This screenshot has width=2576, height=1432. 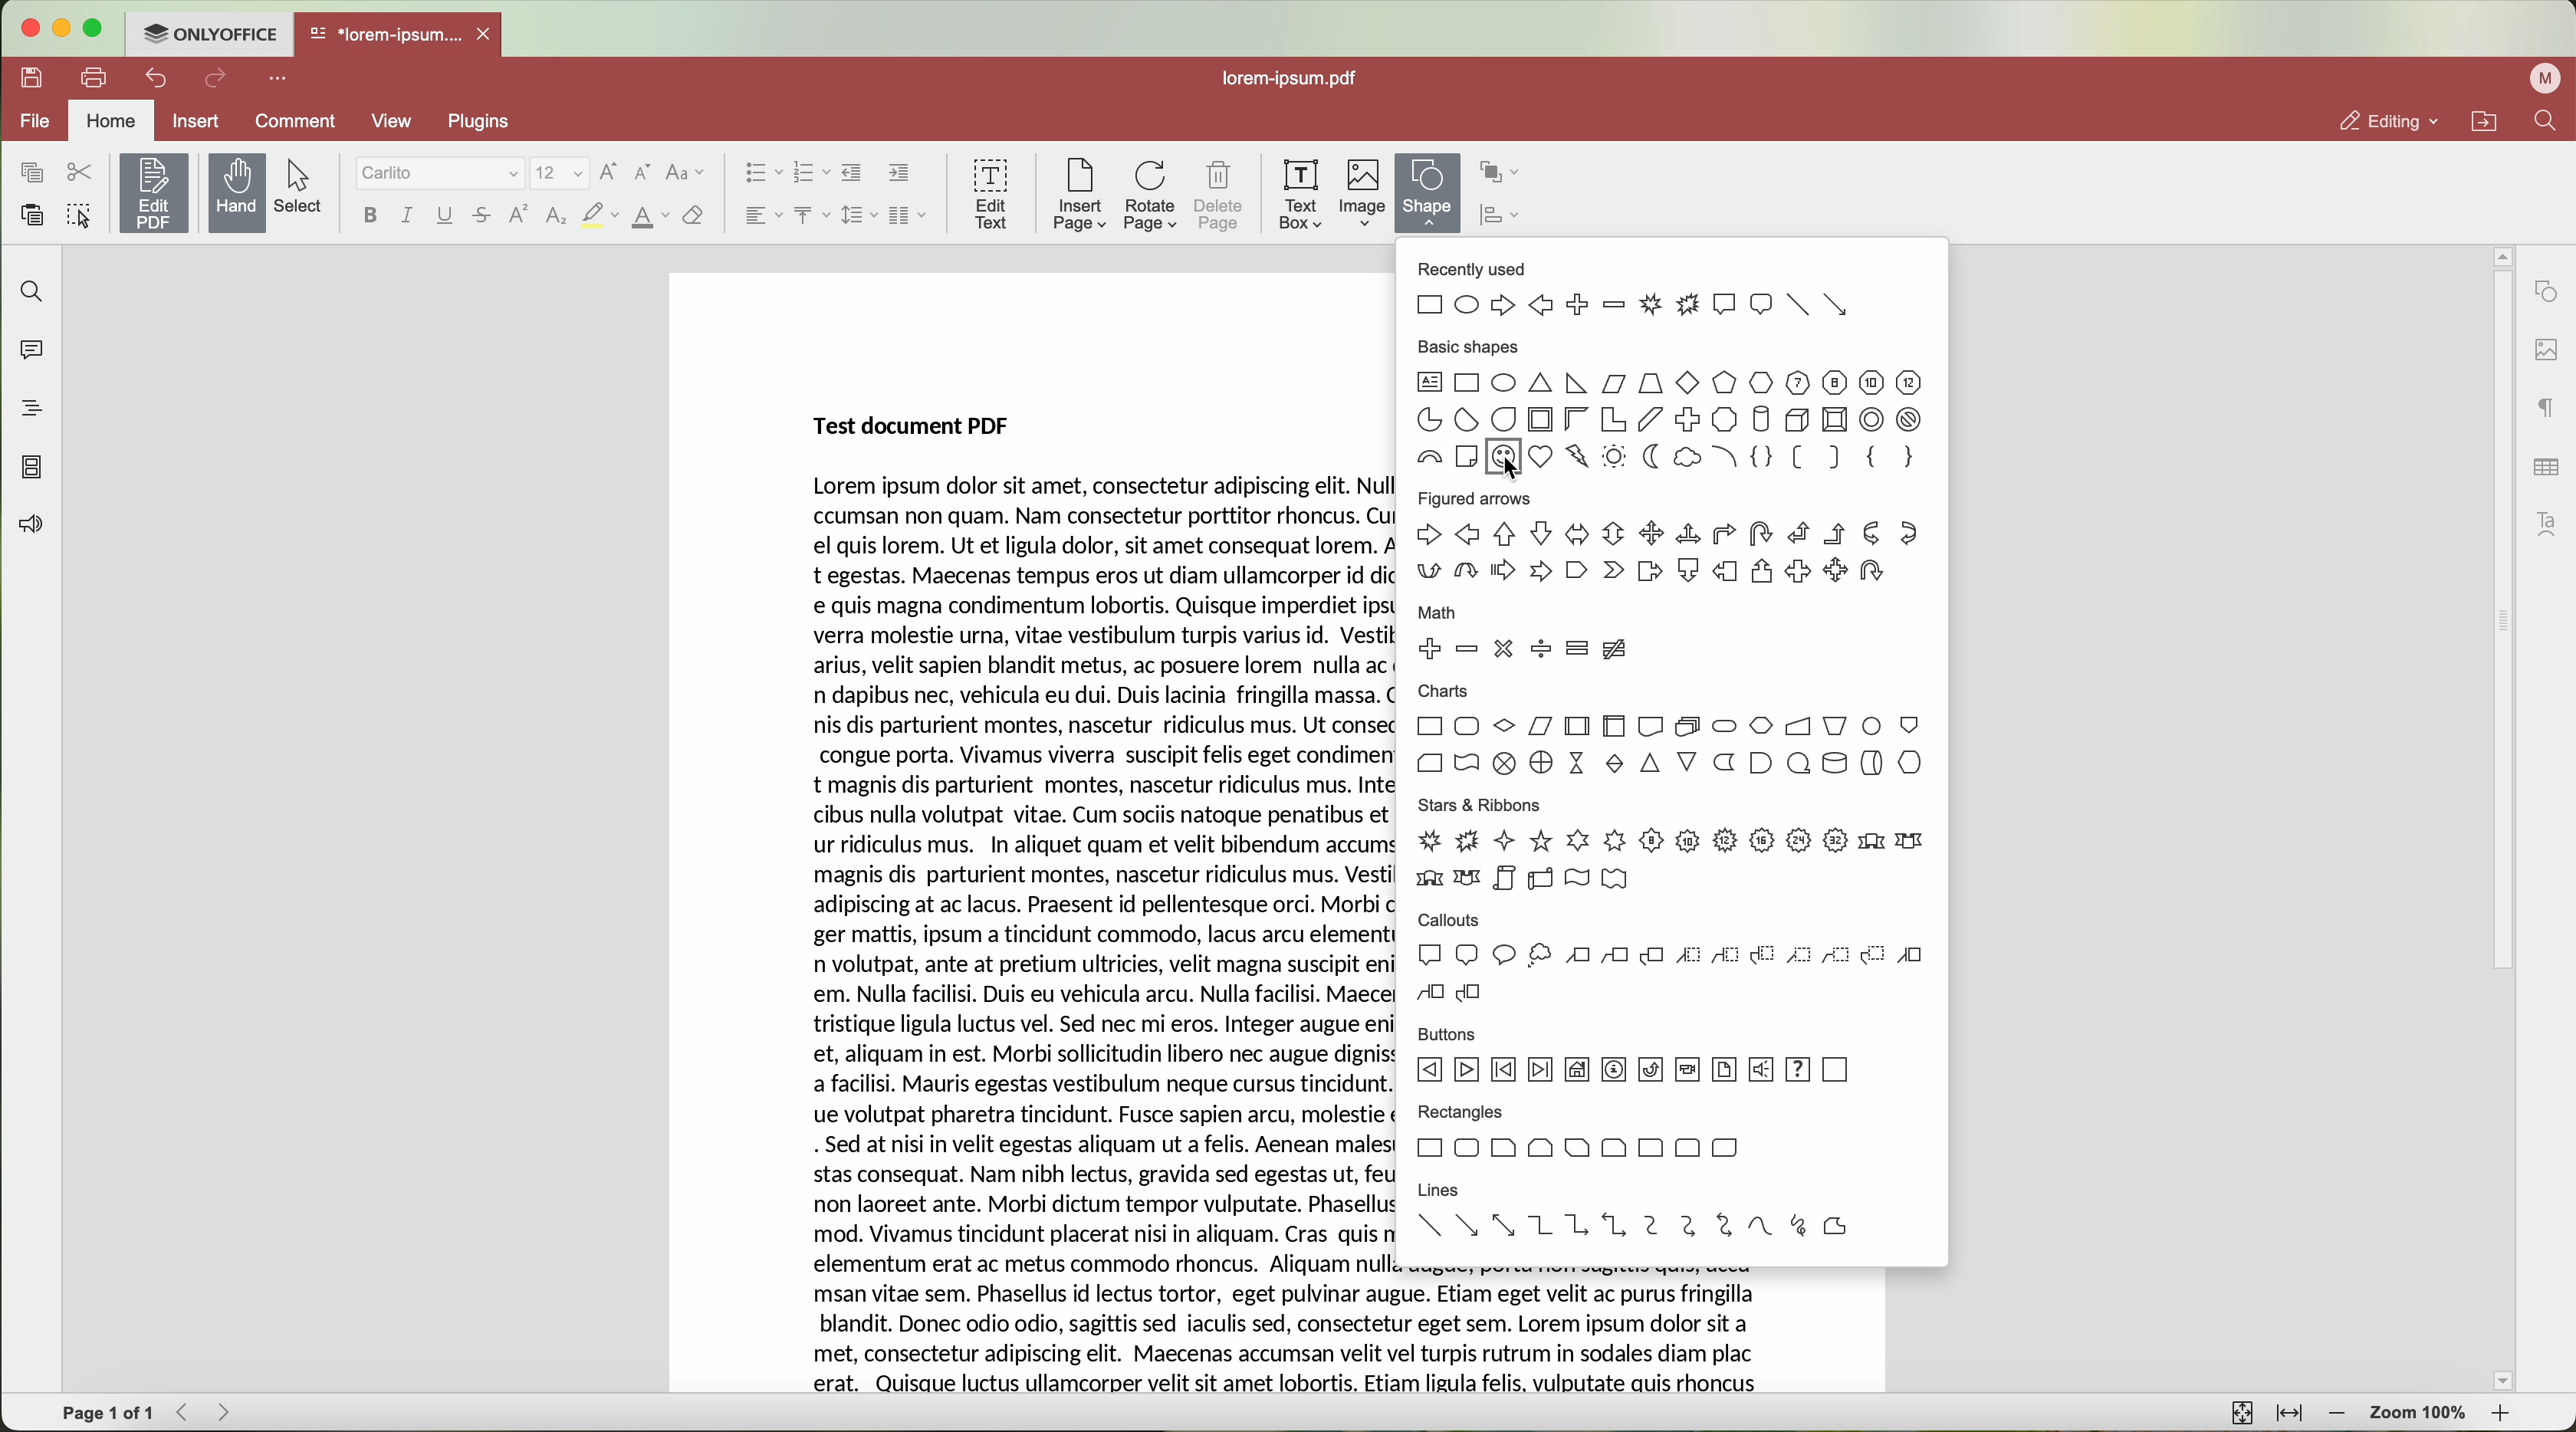 What do you see at coordinates (2341, 1416) in the screenshot?
I see `zoom out` at bounding box center [2341, 1416].